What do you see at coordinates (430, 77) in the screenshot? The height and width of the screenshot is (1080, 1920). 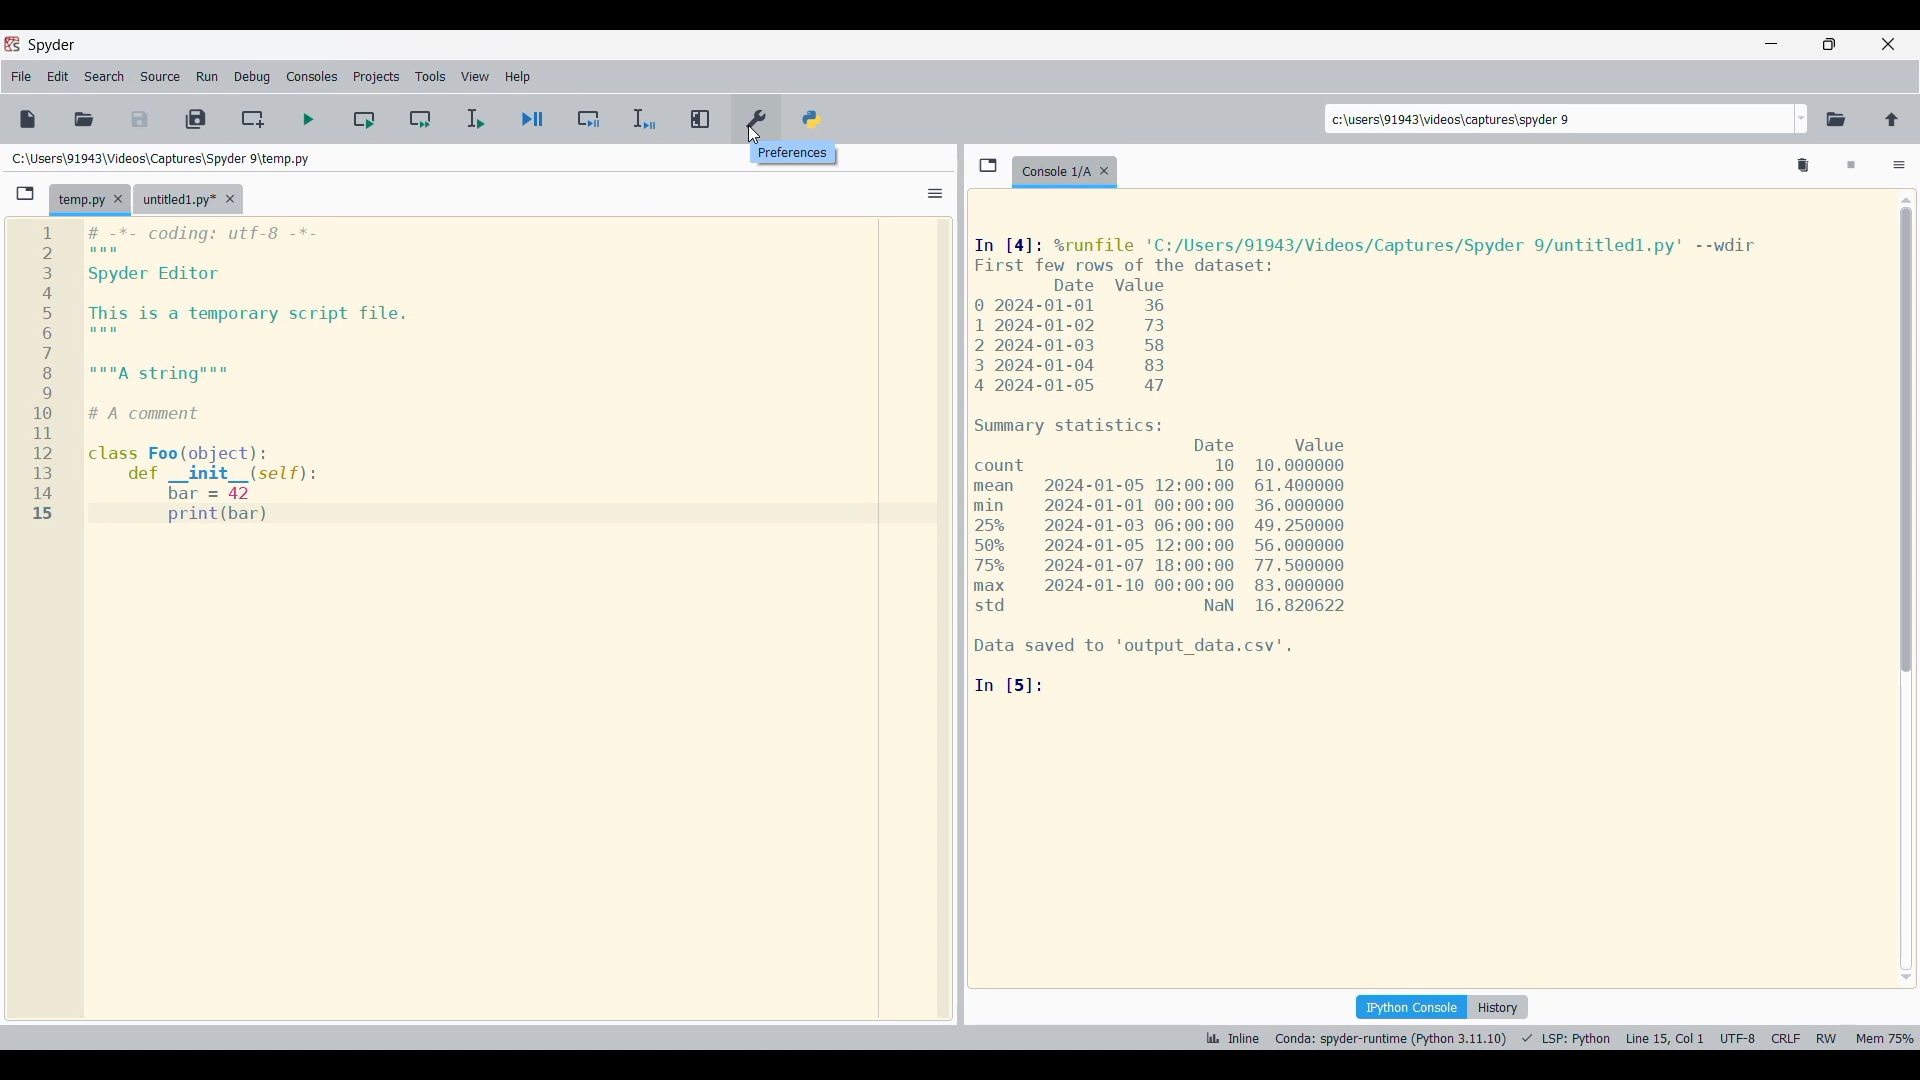 I see `Tools menu` at bounding box center [430, 77].